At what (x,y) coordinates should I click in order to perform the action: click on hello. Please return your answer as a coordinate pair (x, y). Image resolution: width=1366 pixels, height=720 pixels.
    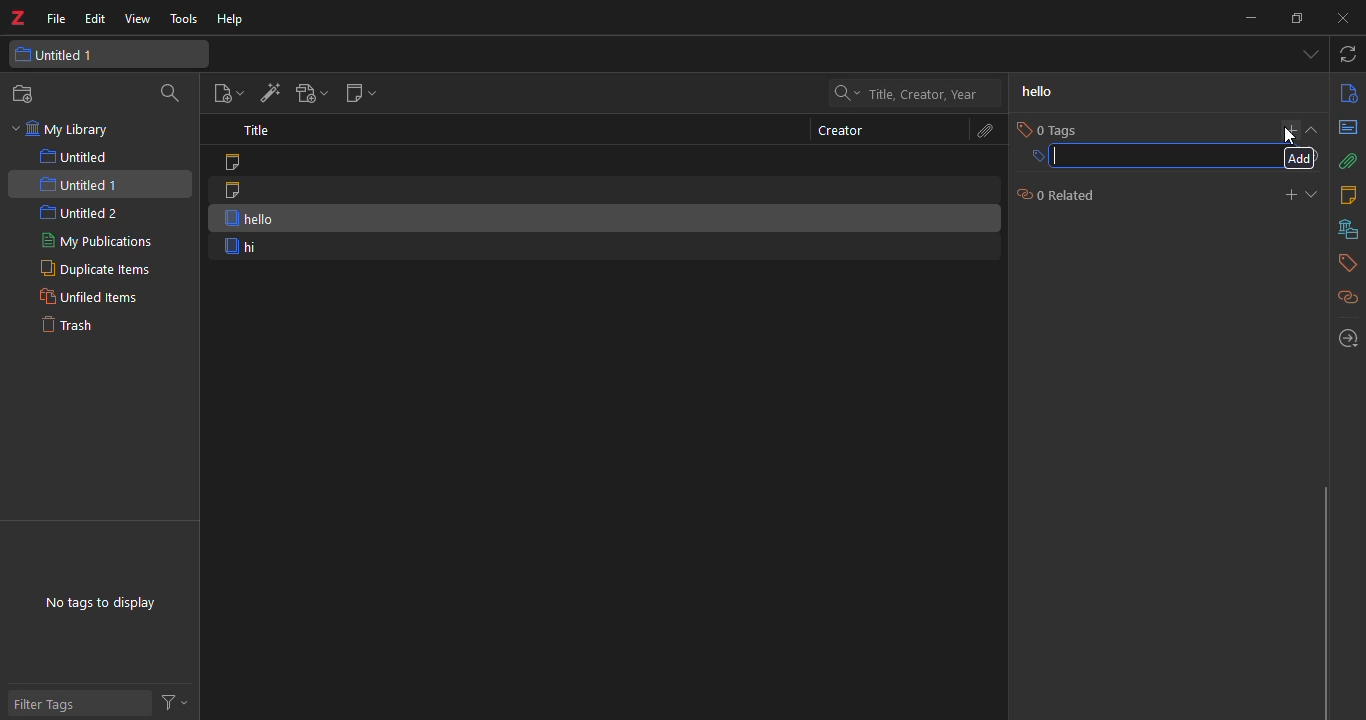
    Looking at the image, I should click on (1038, 92).